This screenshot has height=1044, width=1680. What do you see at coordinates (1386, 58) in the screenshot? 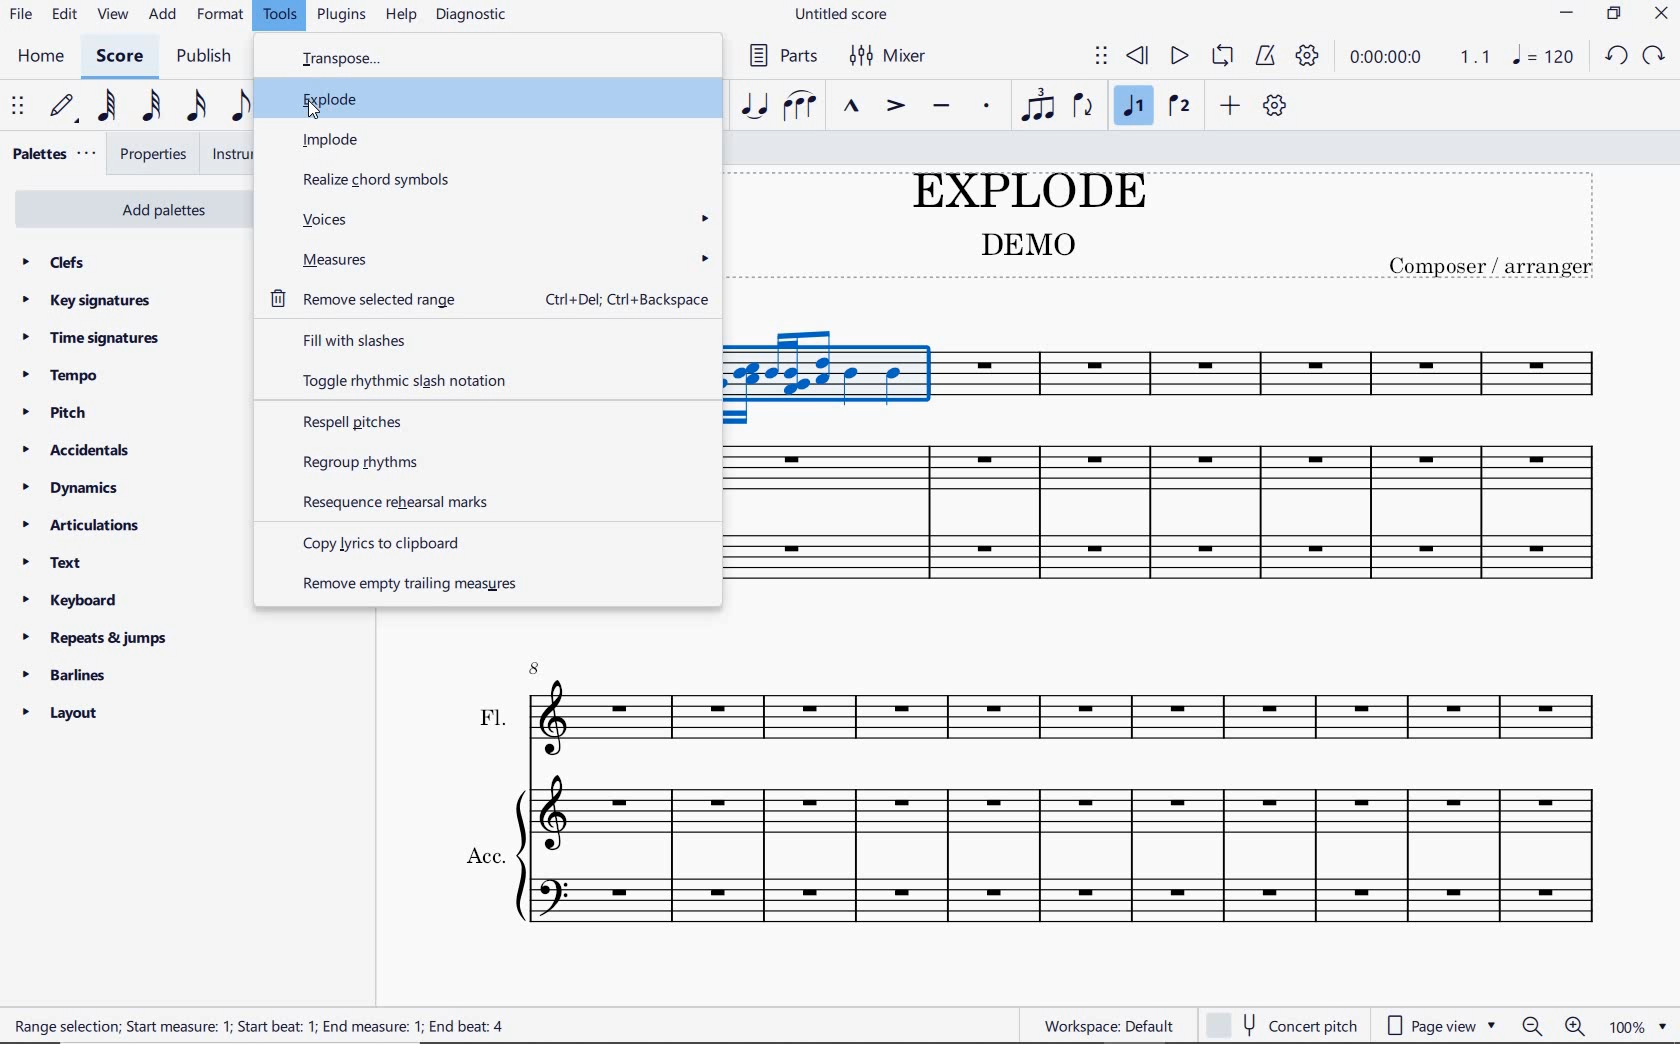
I see `playback time` at bounding box center [1386, 58].